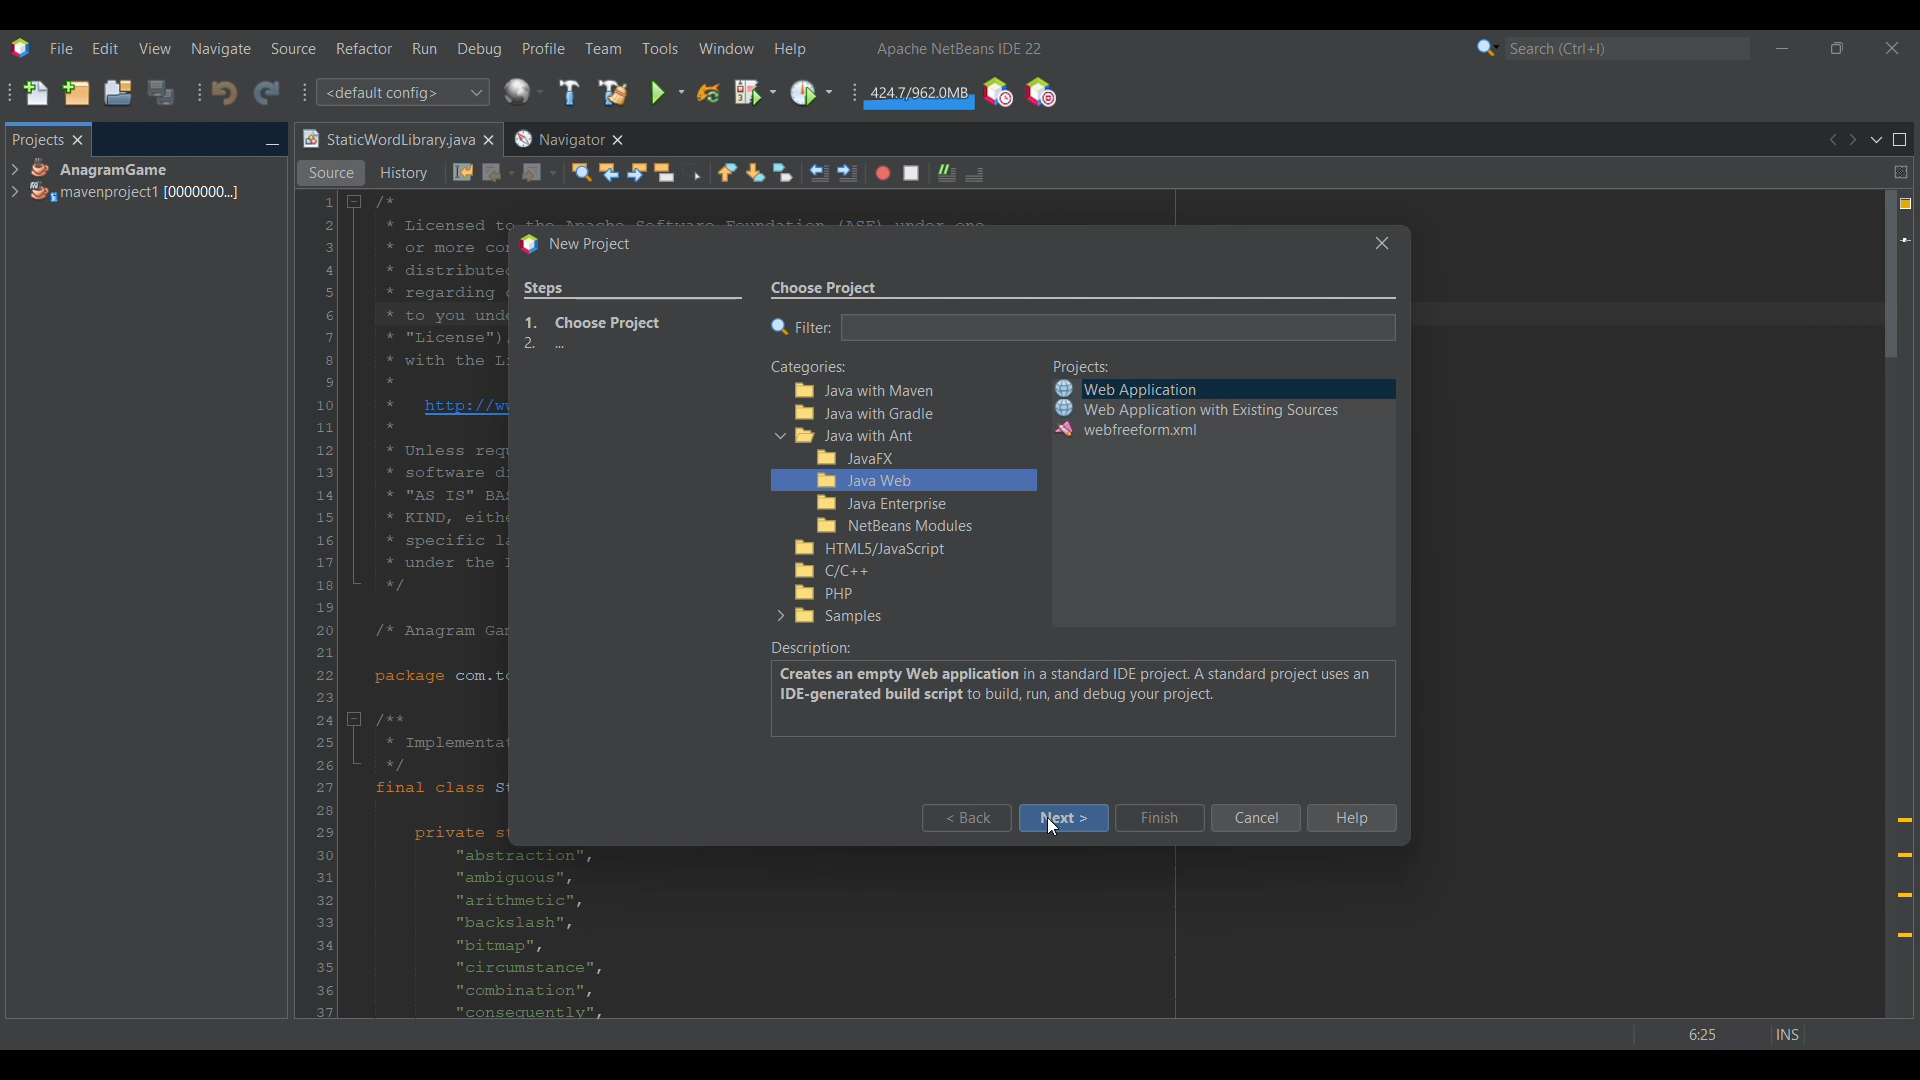 This screenshot has width=1920, height=1080. Describe the element at coordinates (1892, 48) in the screenshot. I see `Close interface` at that location.